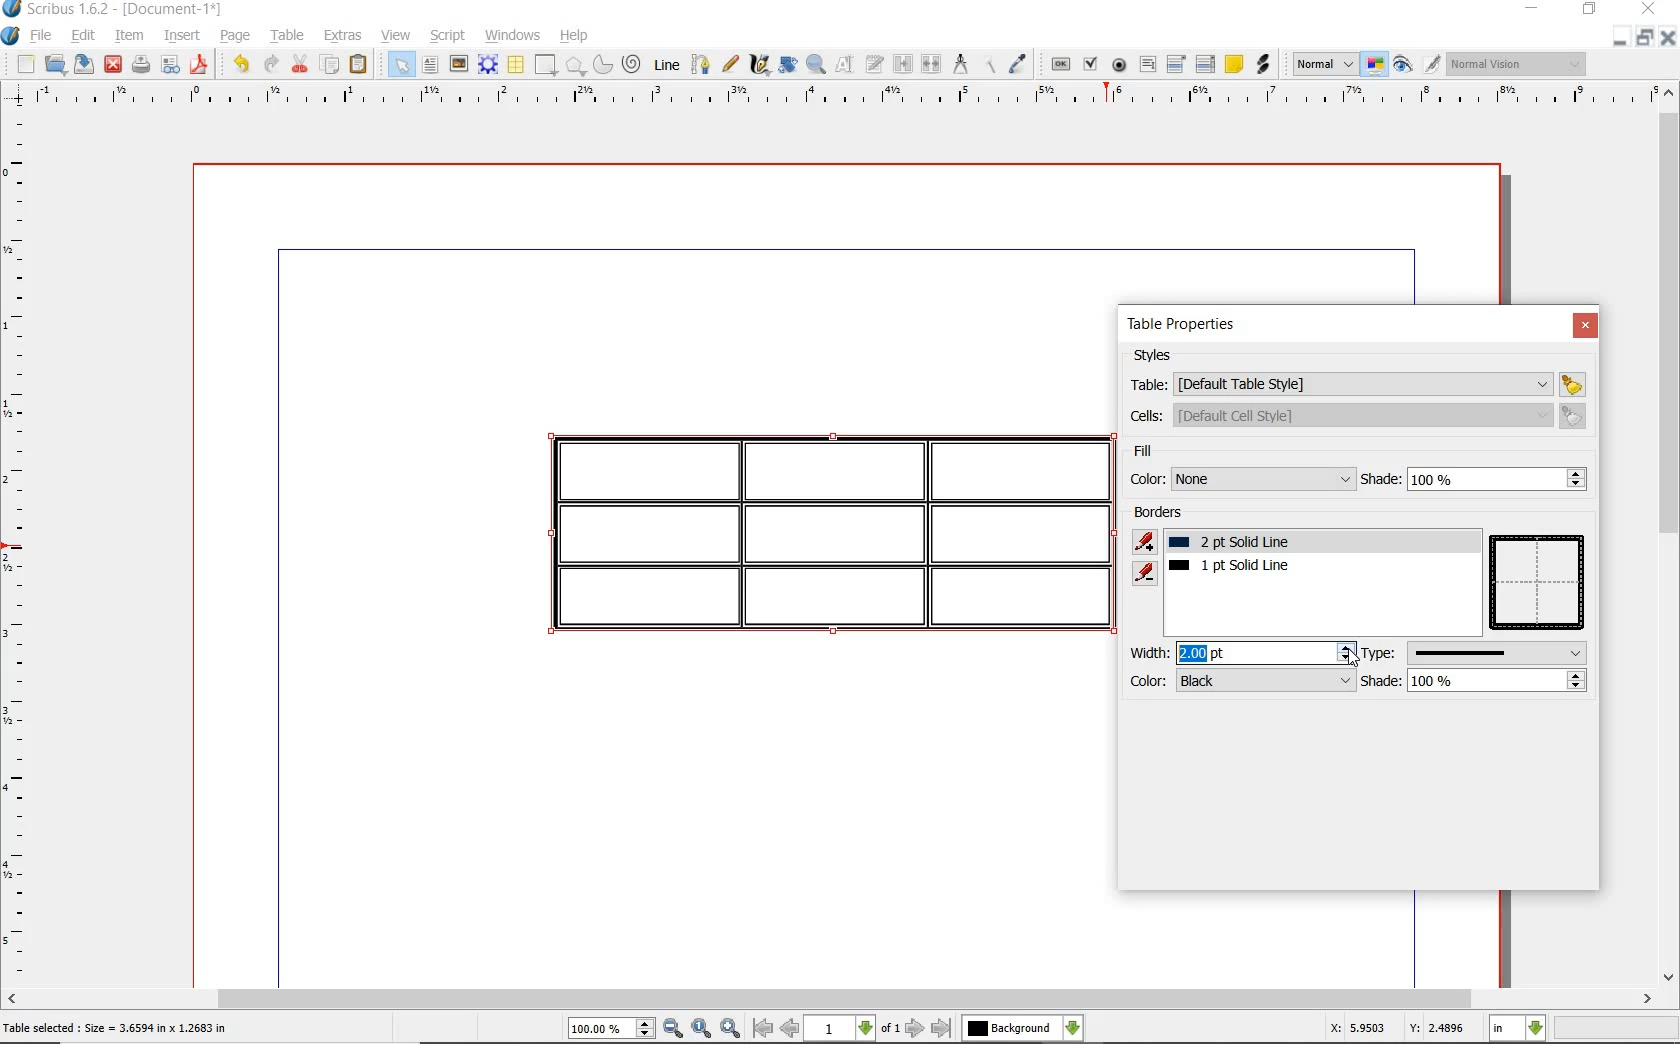 Image resolution: width=1680 pixels, height=1044 pixels. I want to click on 1pt solid line, so click(1240, 542).